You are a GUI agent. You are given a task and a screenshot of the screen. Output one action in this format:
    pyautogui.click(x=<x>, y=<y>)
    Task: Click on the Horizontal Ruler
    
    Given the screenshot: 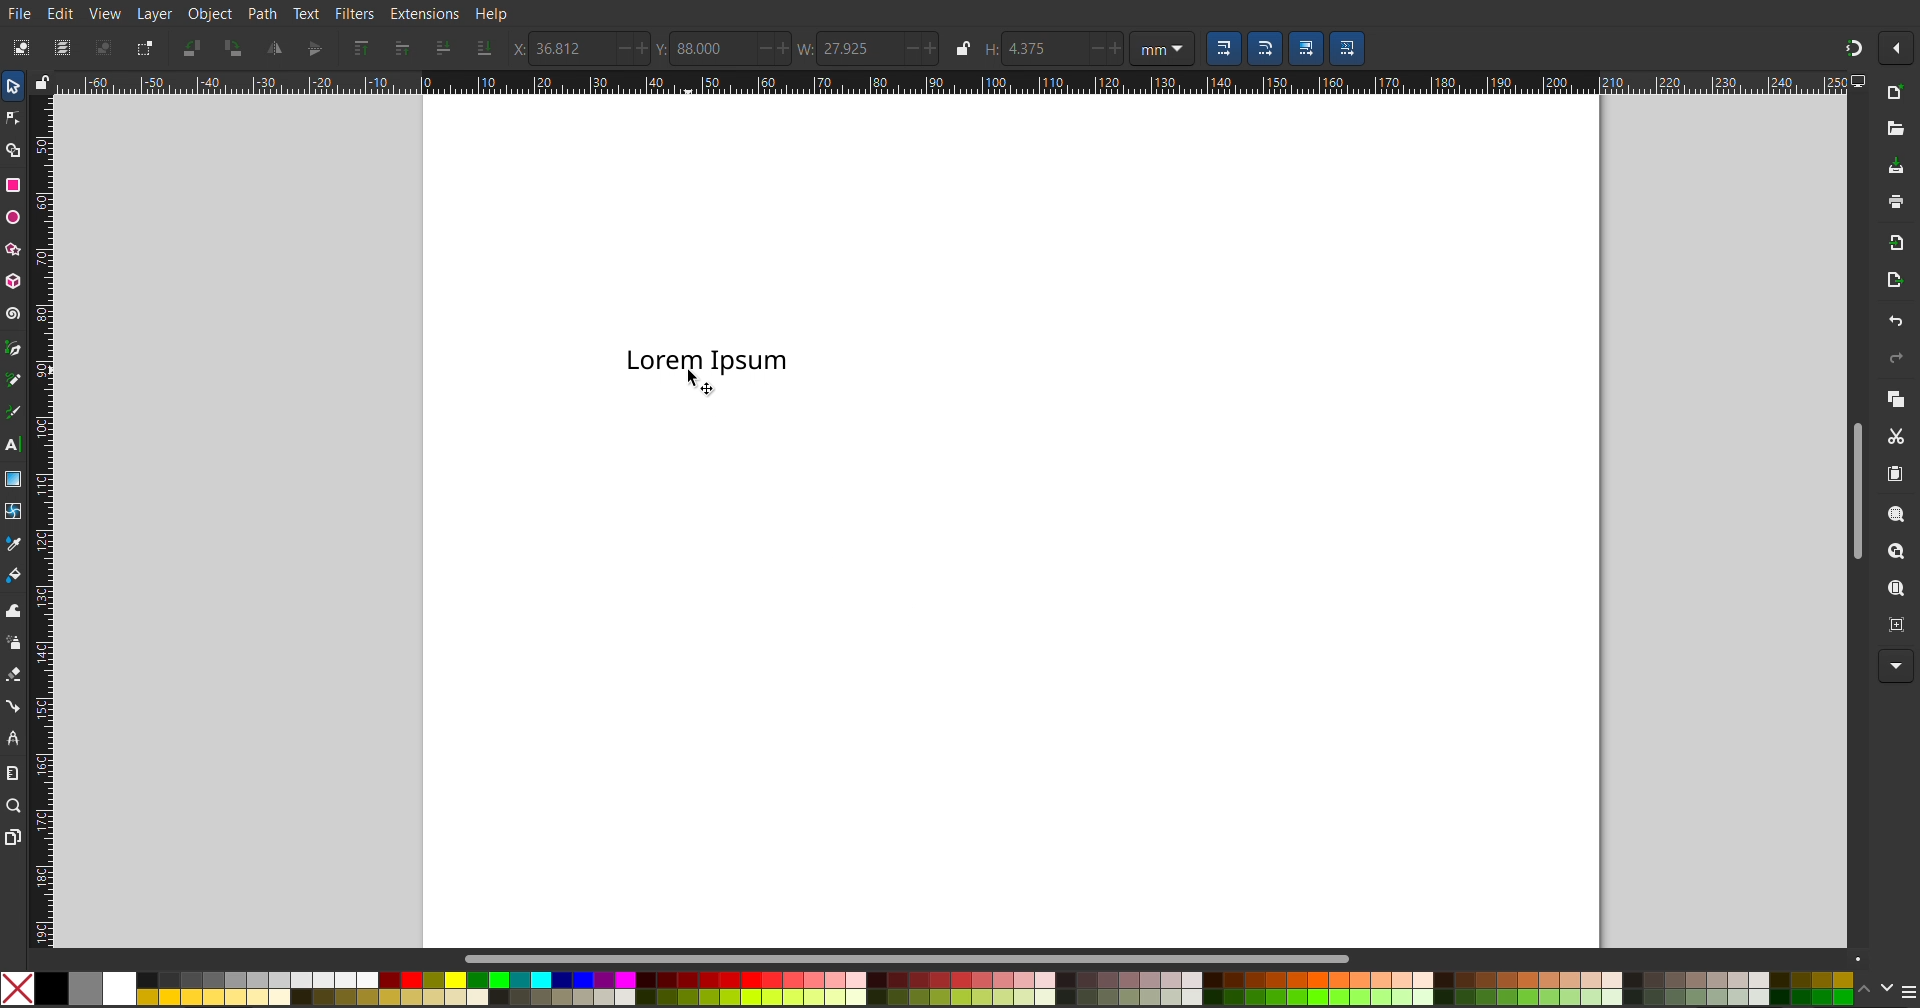 What is the action you would take?
    pyautogui.click(x=944, y=83)
    